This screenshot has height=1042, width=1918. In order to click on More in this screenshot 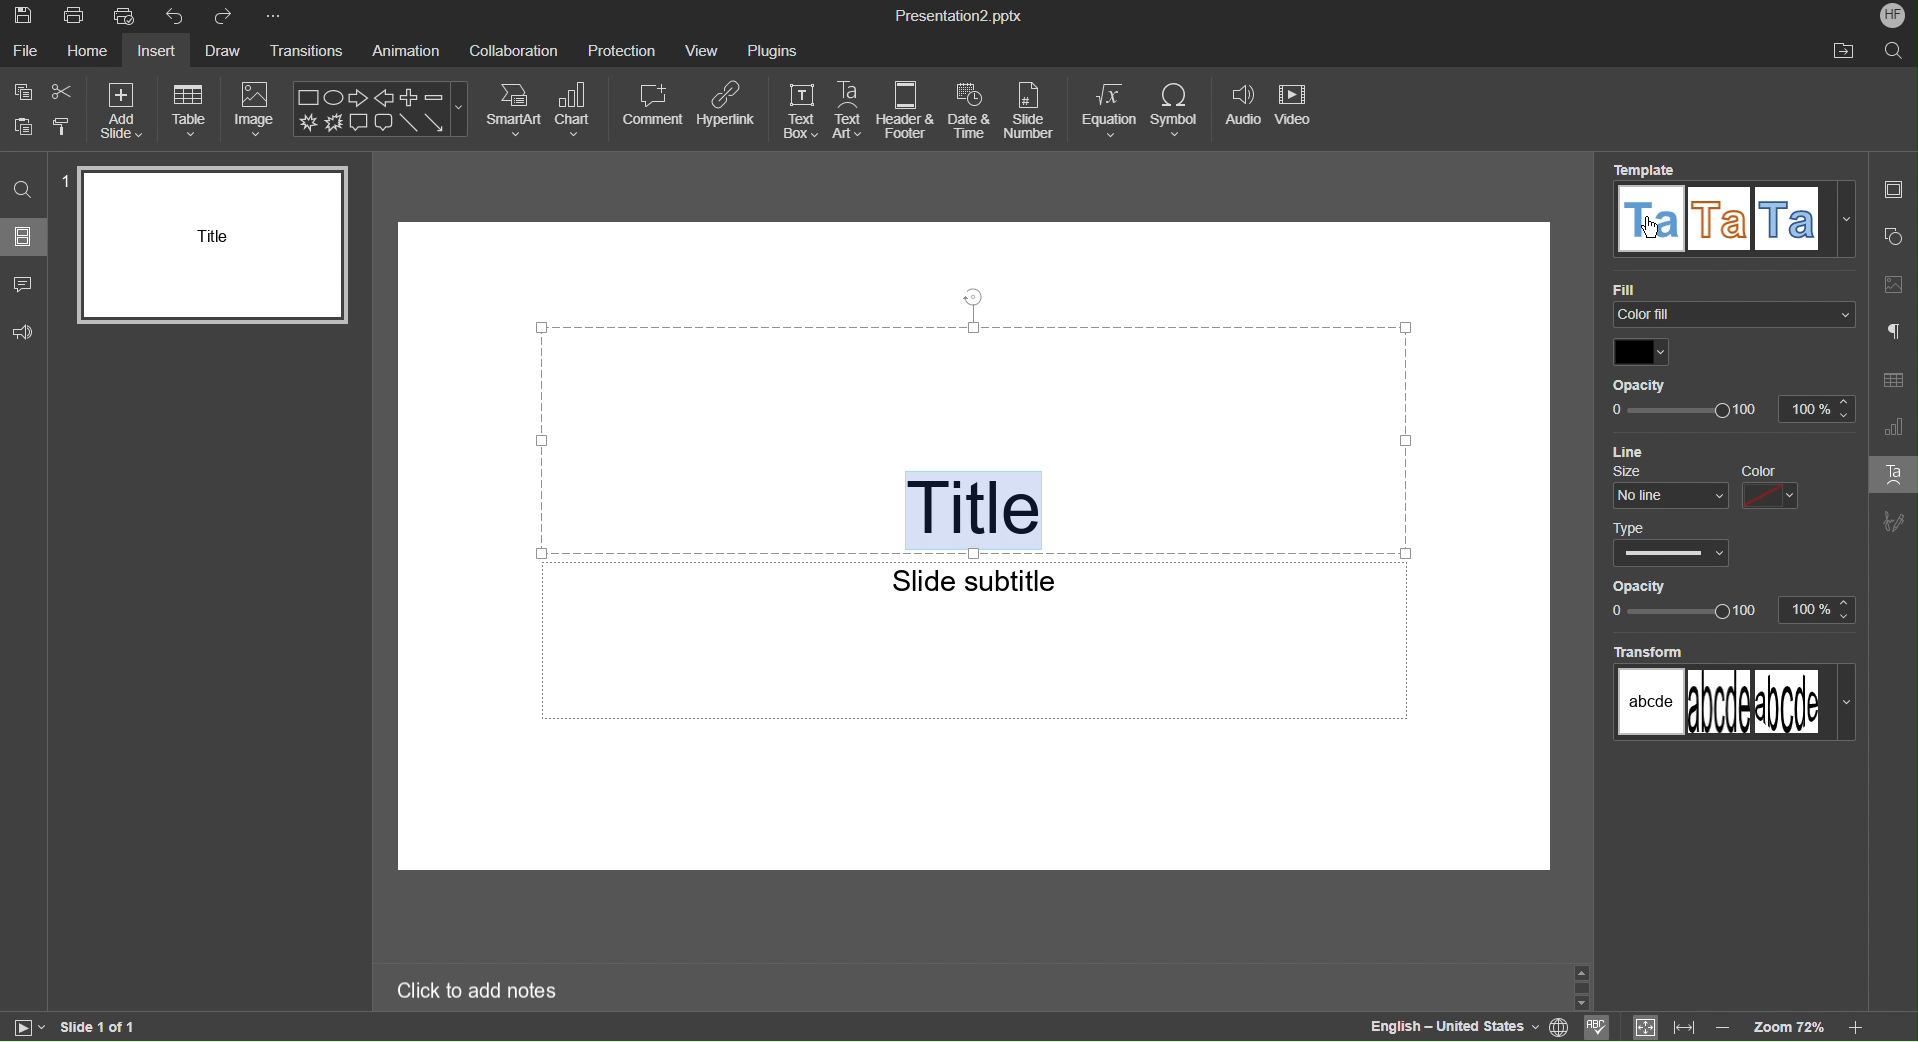, I will do `click(272, 15)`.